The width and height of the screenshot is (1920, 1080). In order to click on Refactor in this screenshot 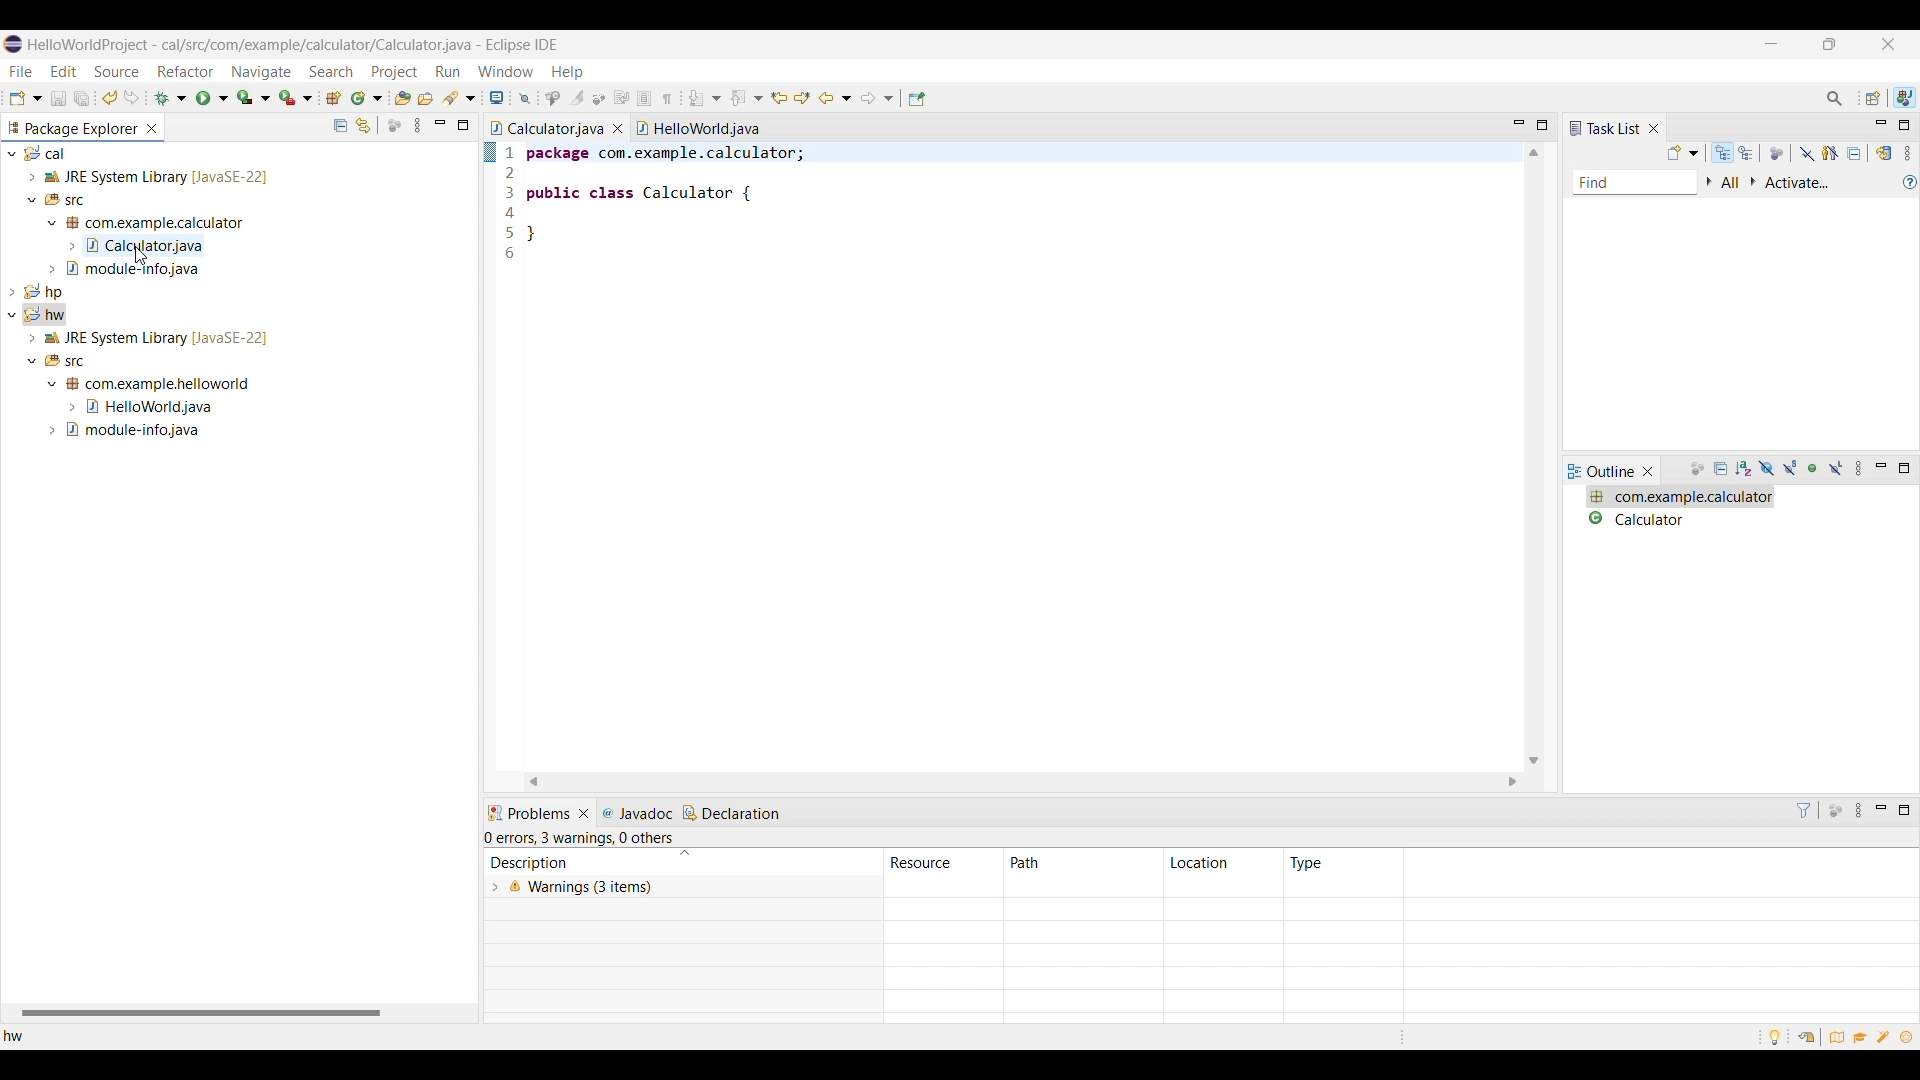, I will do `click(185, 71)`.